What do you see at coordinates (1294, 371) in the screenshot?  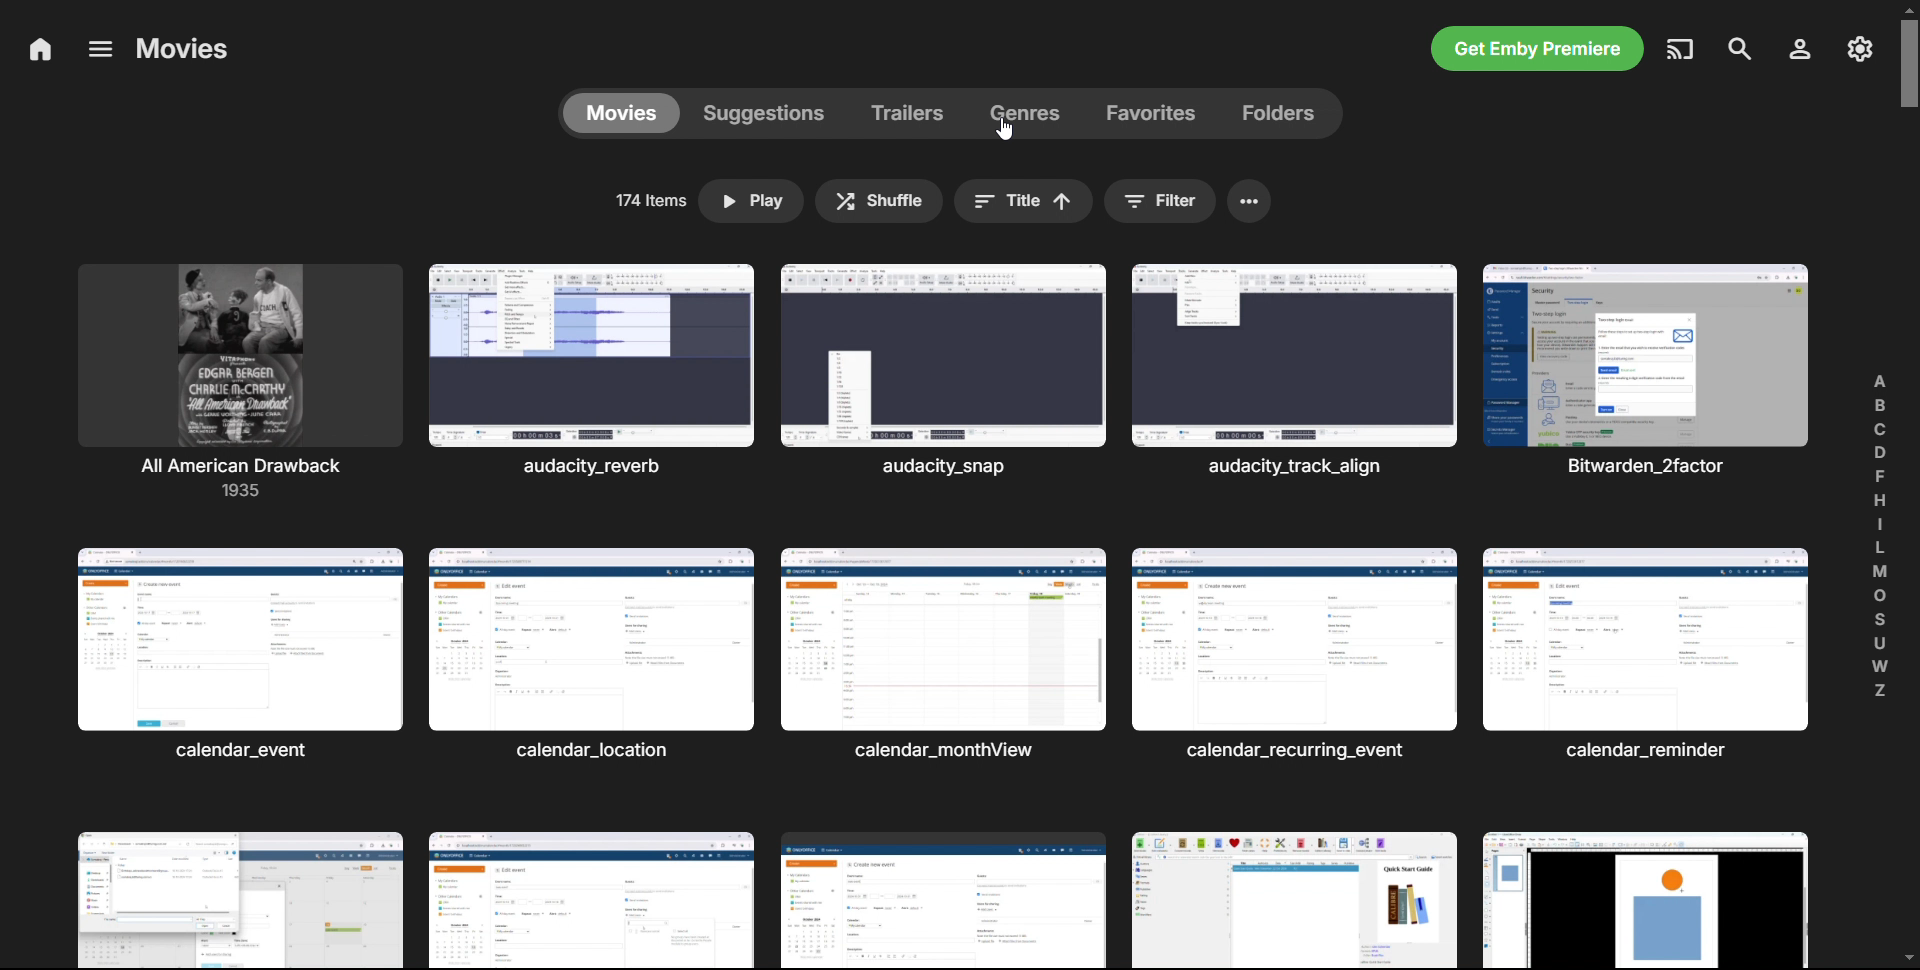 I see `audacity_track_align` at bounding box center [1294, 371].